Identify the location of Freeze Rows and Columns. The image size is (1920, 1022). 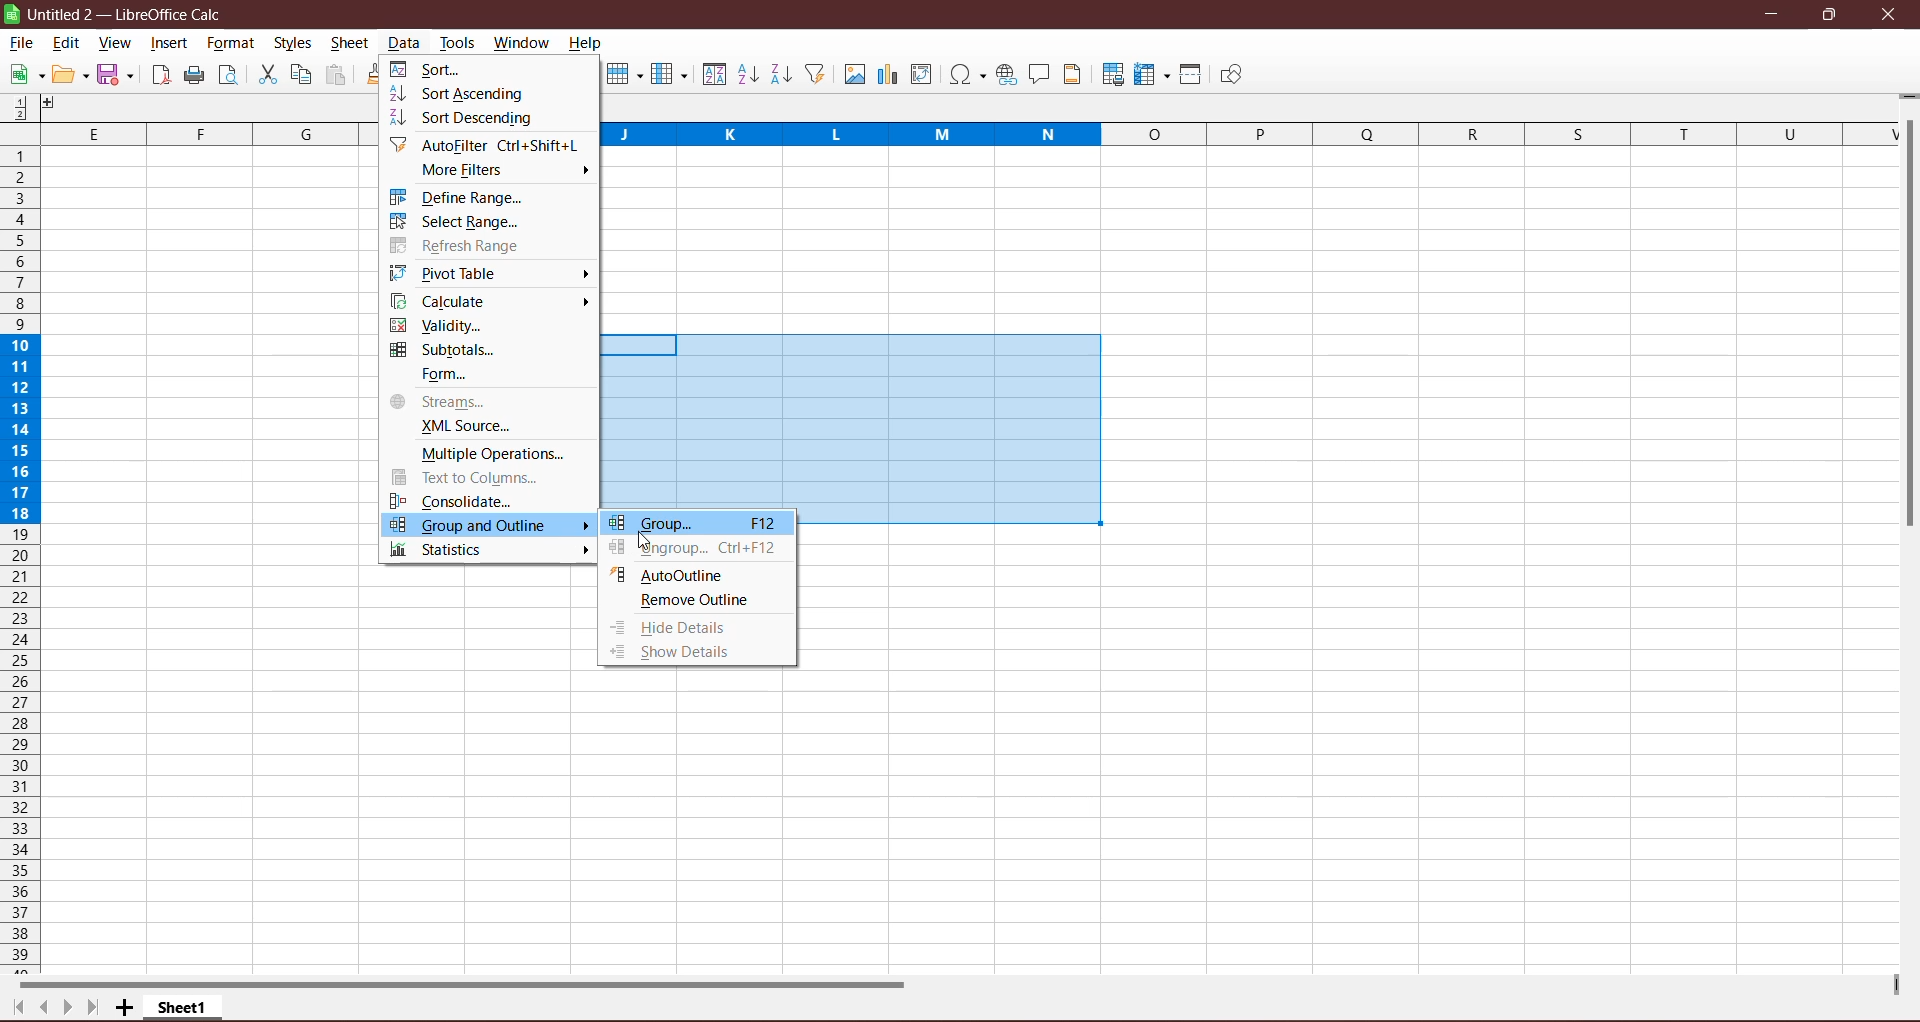
(1153, 75).